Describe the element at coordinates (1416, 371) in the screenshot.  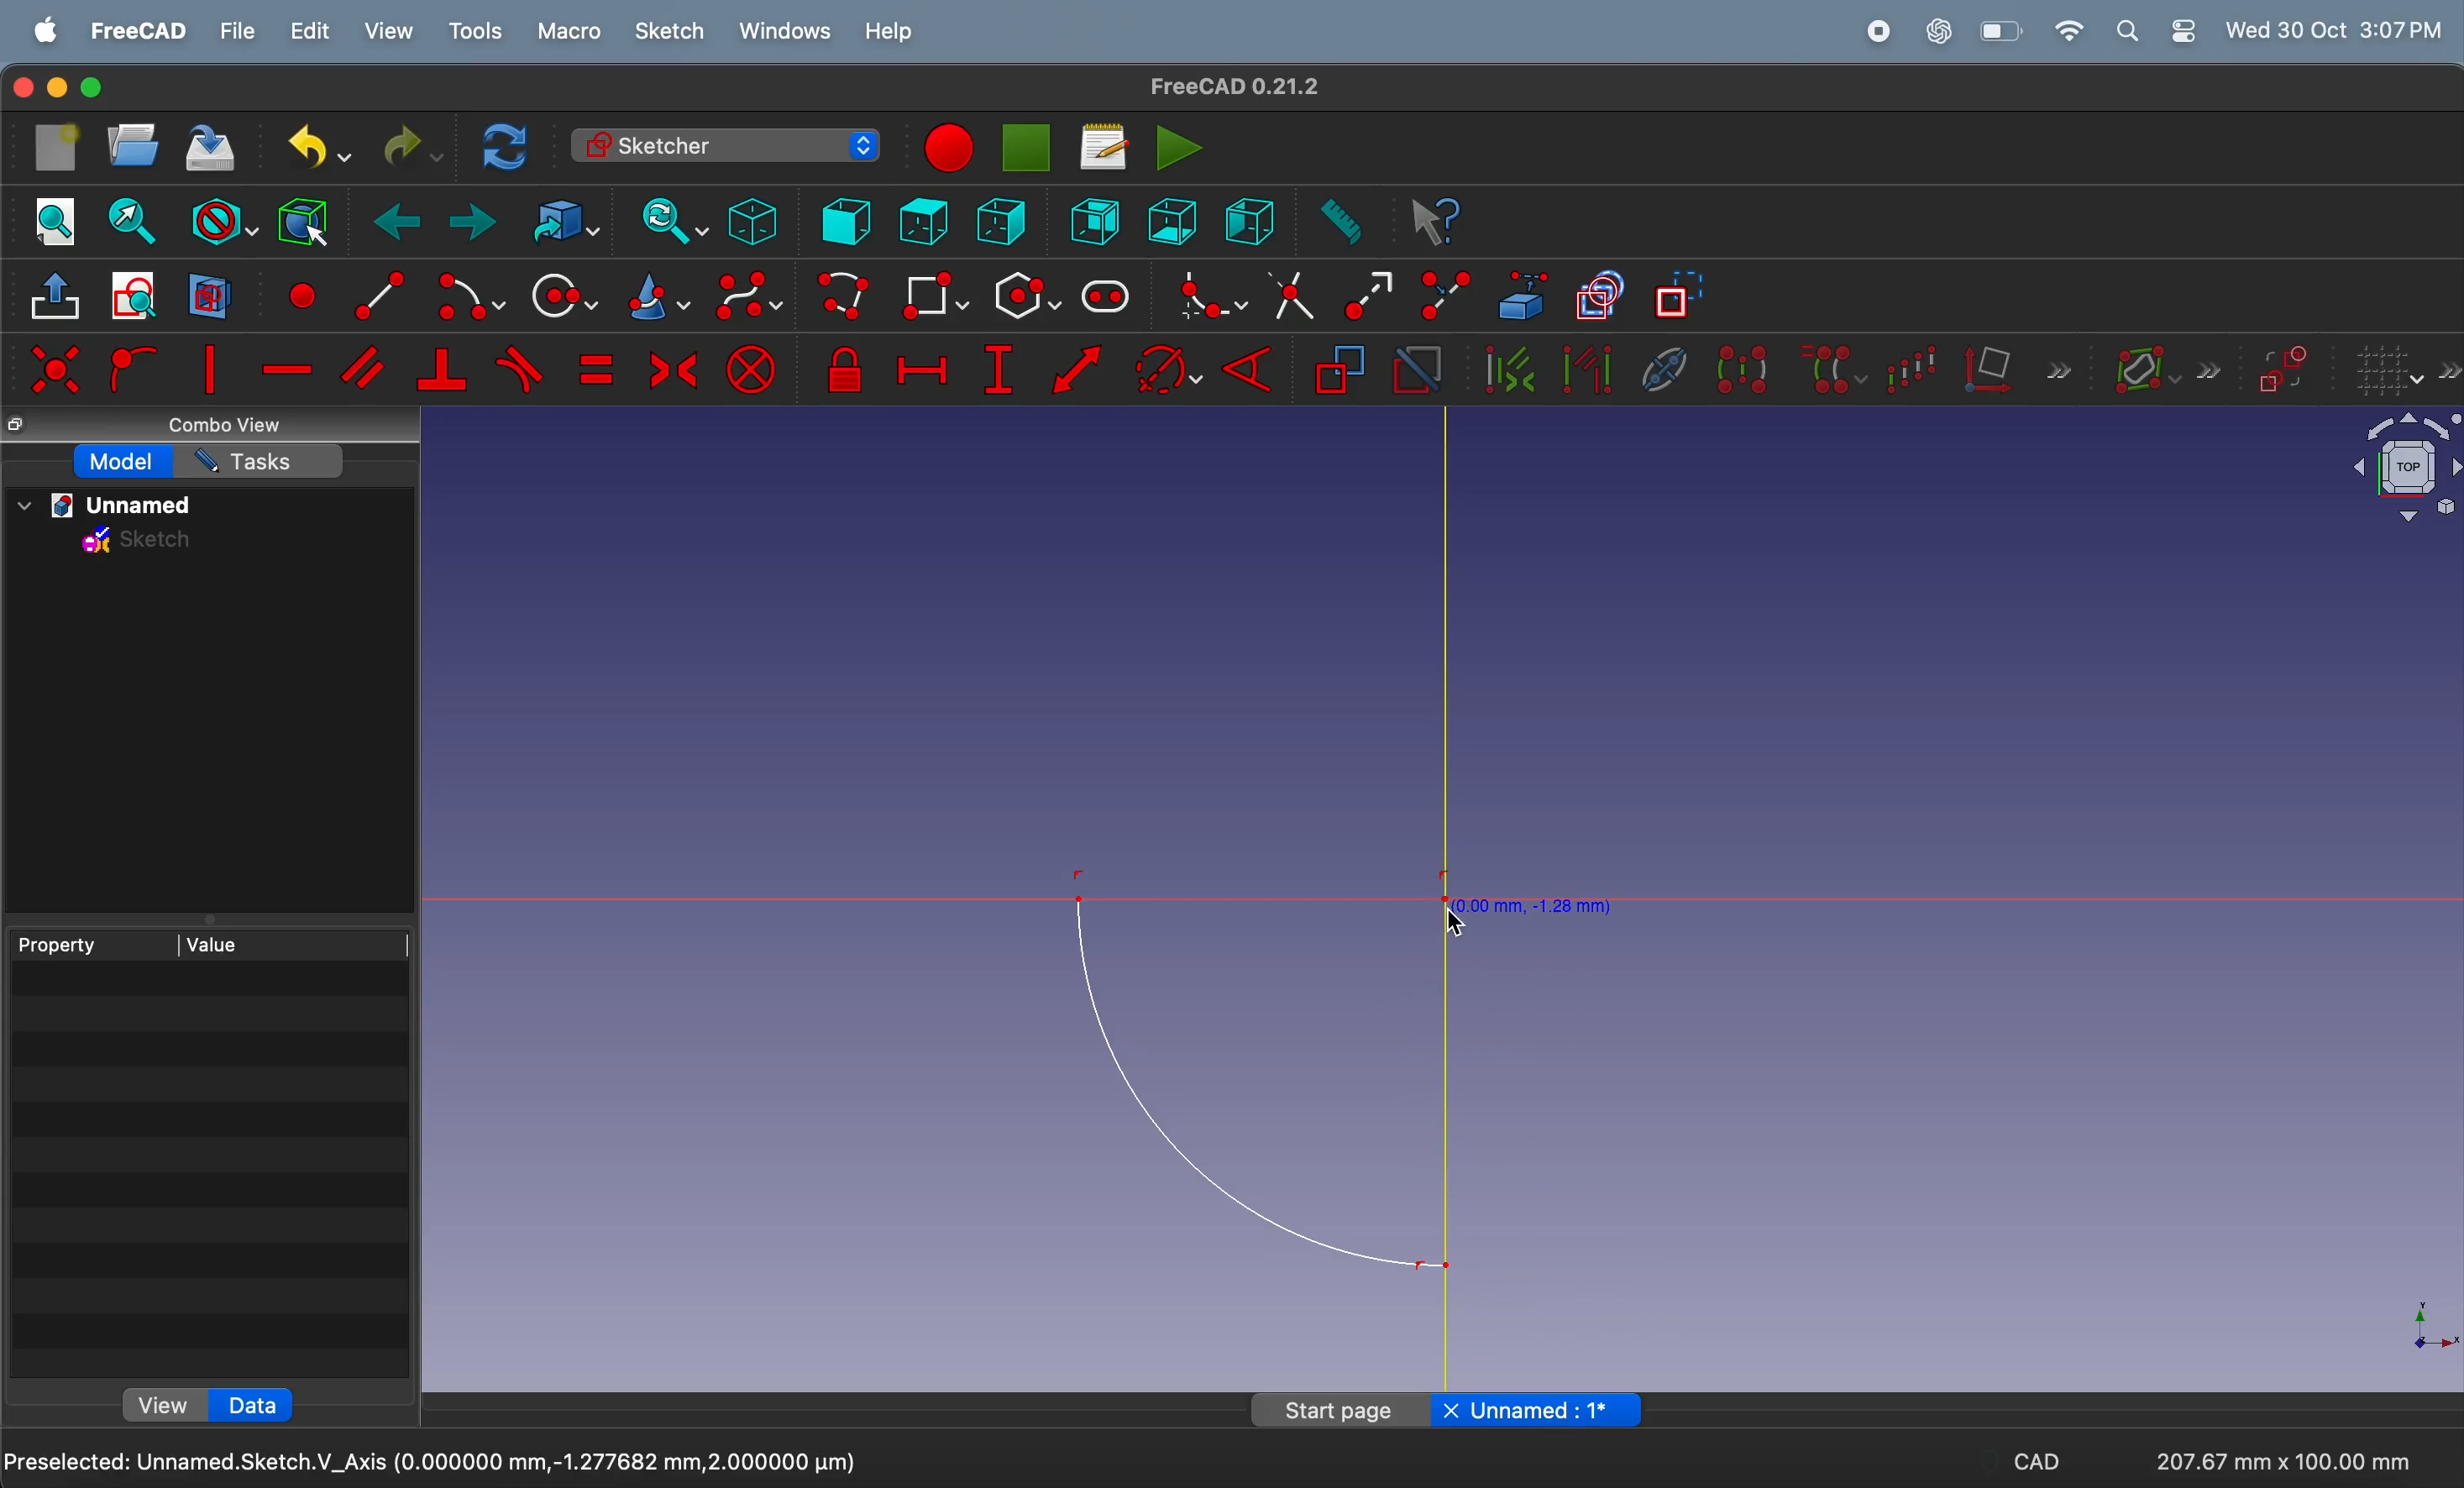
I see `activate constraint` at that location.